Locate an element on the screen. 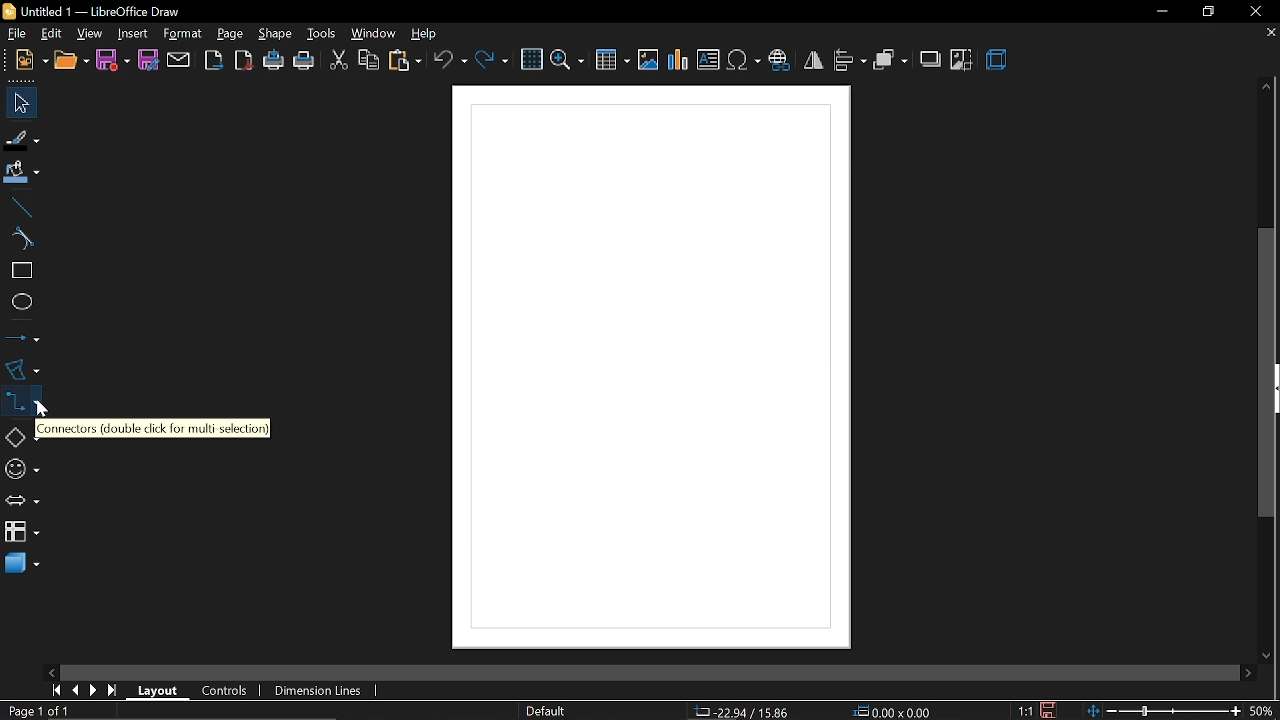  view is located at coordinates (90, 32).